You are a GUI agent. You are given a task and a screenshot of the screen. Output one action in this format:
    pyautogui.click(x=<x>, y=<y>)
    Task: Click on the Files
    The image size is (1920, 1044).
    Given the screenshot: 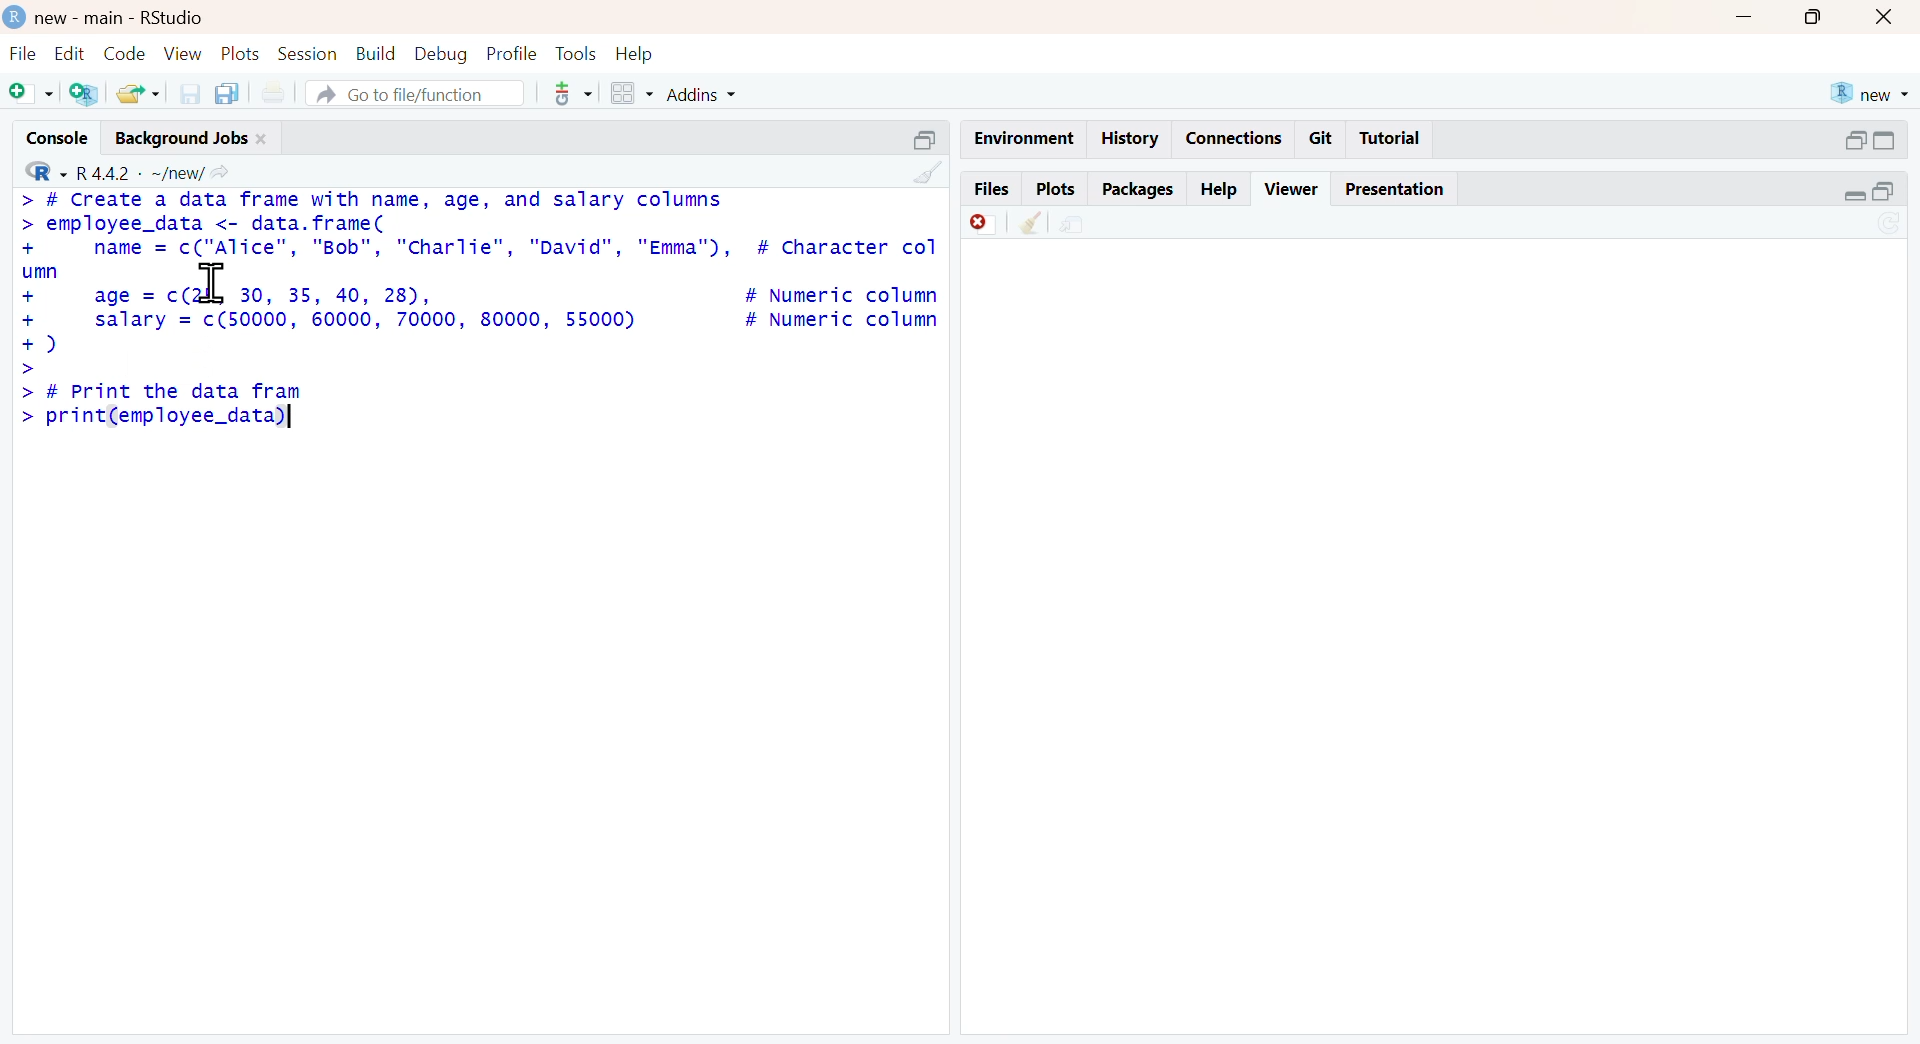 What is the action you would take?
    pyautogui.click(x=992, y=189)
    